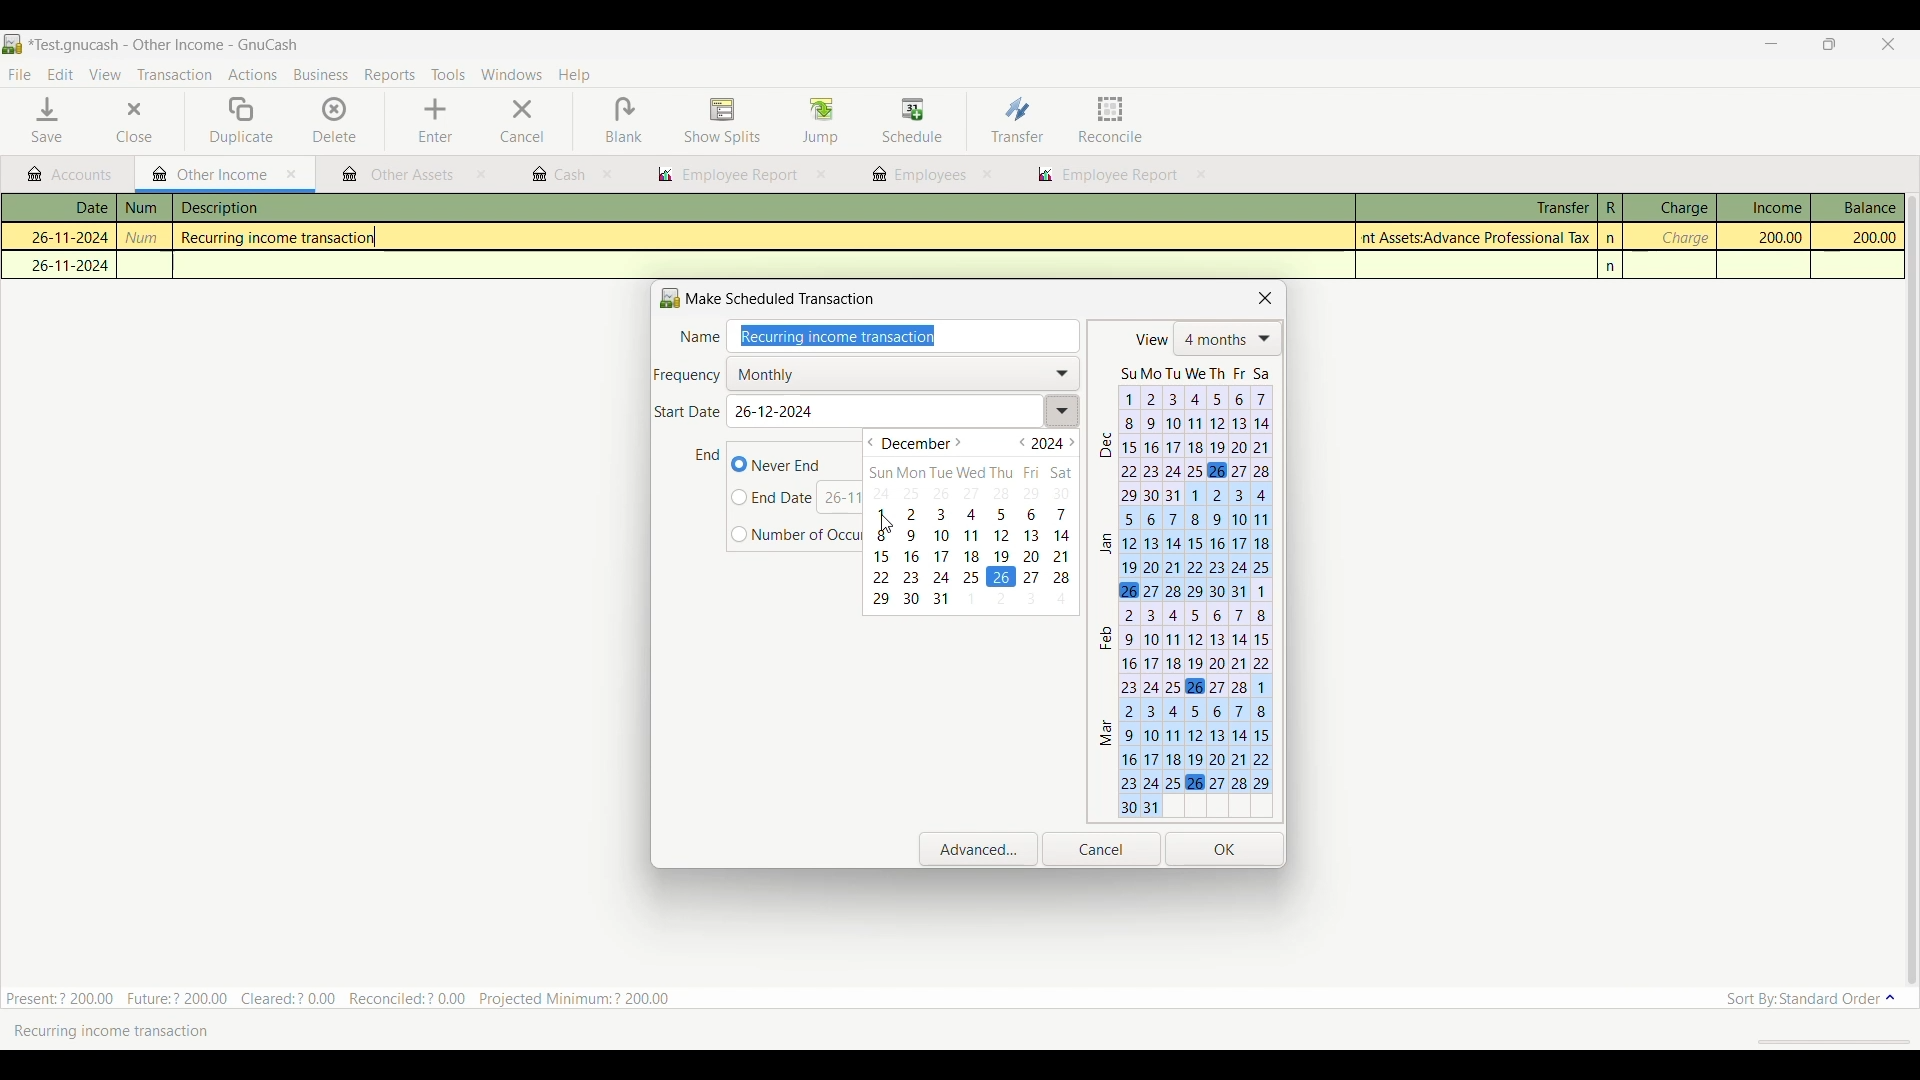  What do you see at coordinates (609, 175) in the screenshot?
I see `close` at bounding box center [609, 175].